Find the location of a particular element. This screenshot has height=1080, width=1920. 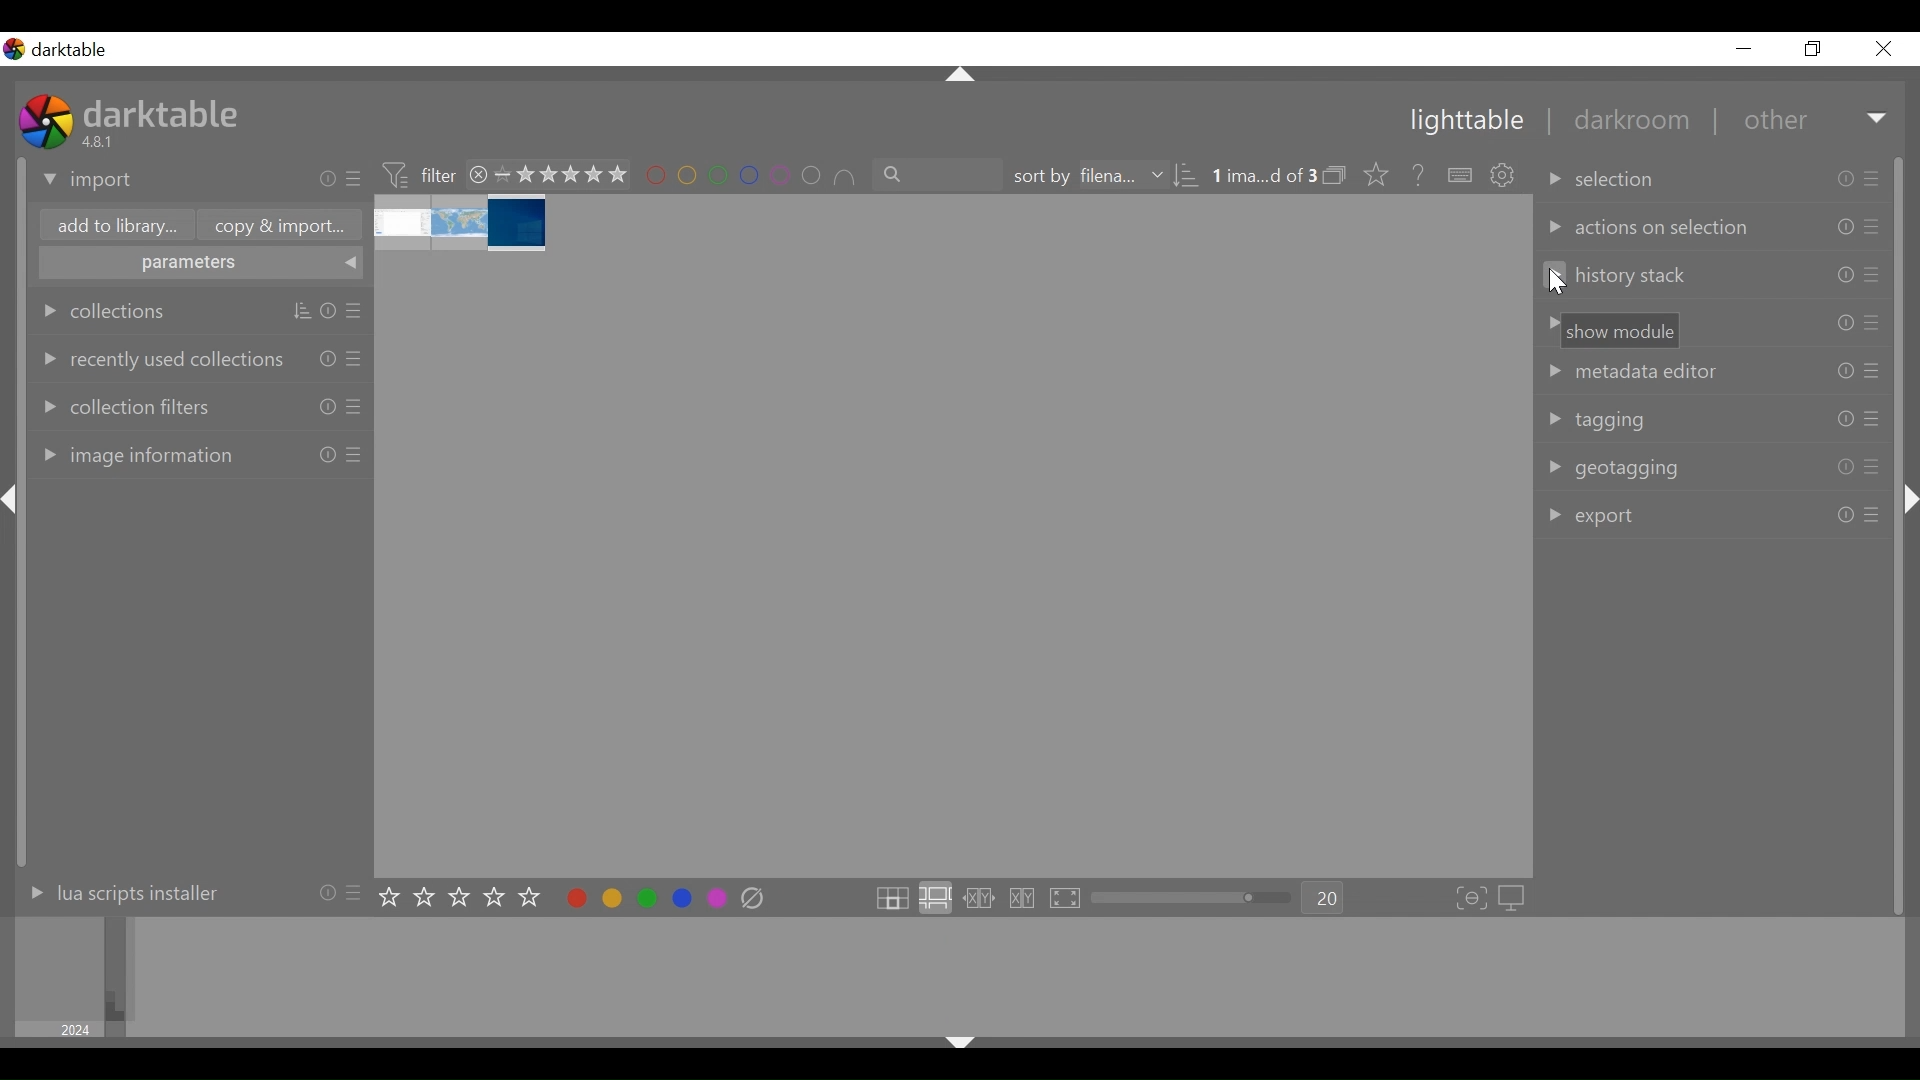

presets is located at coordinates (1871, 514).